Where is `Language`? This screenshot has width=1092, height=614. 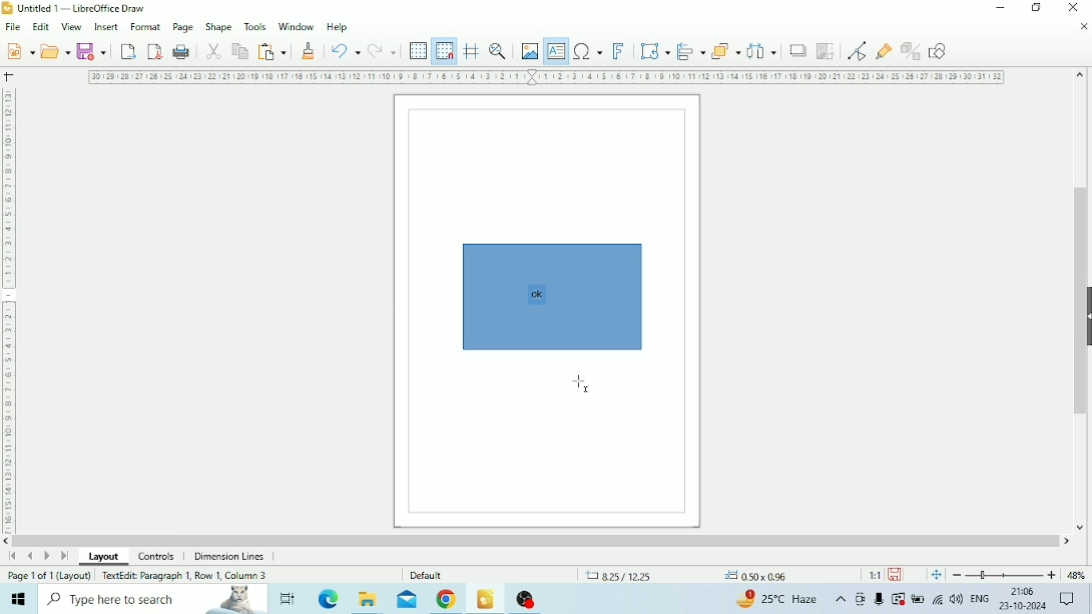 Language is located at coordinates (980, 597).